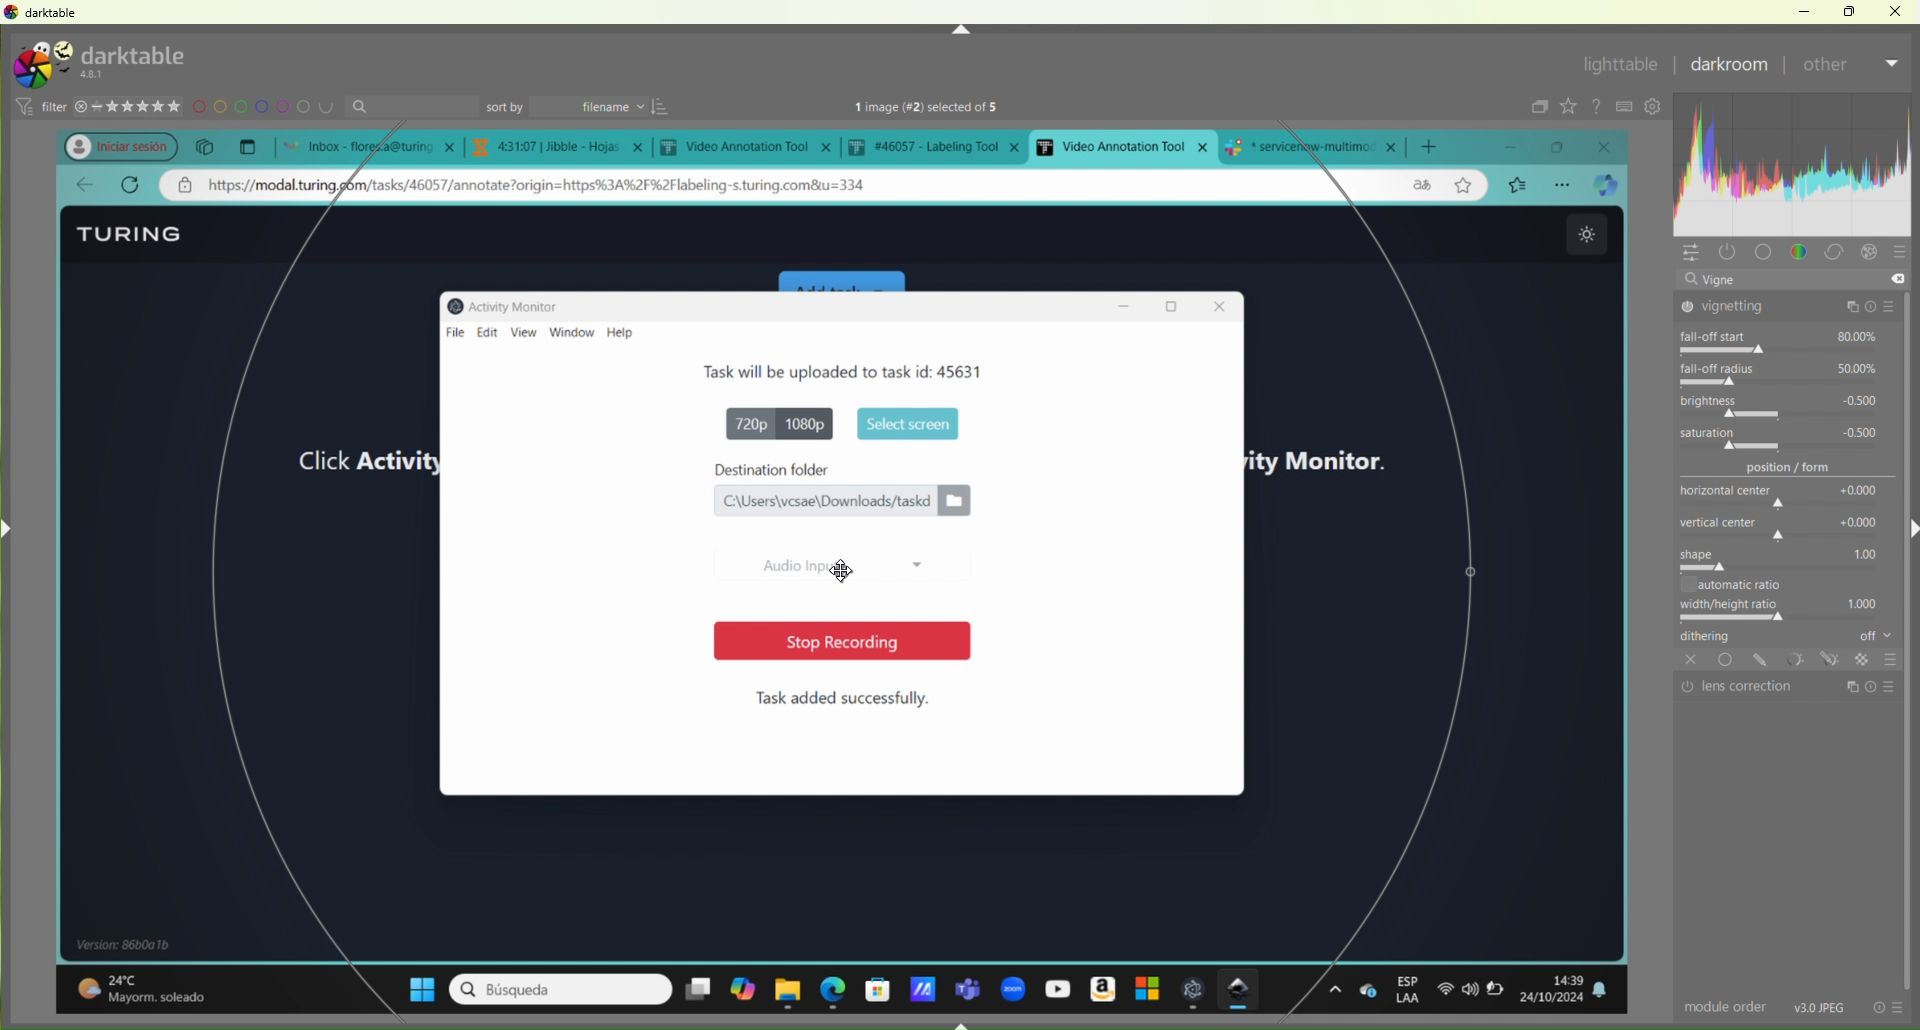 Image resolution: width=1920 pixels, height=1030 pixels. I want to click on window, so click(573, 333).